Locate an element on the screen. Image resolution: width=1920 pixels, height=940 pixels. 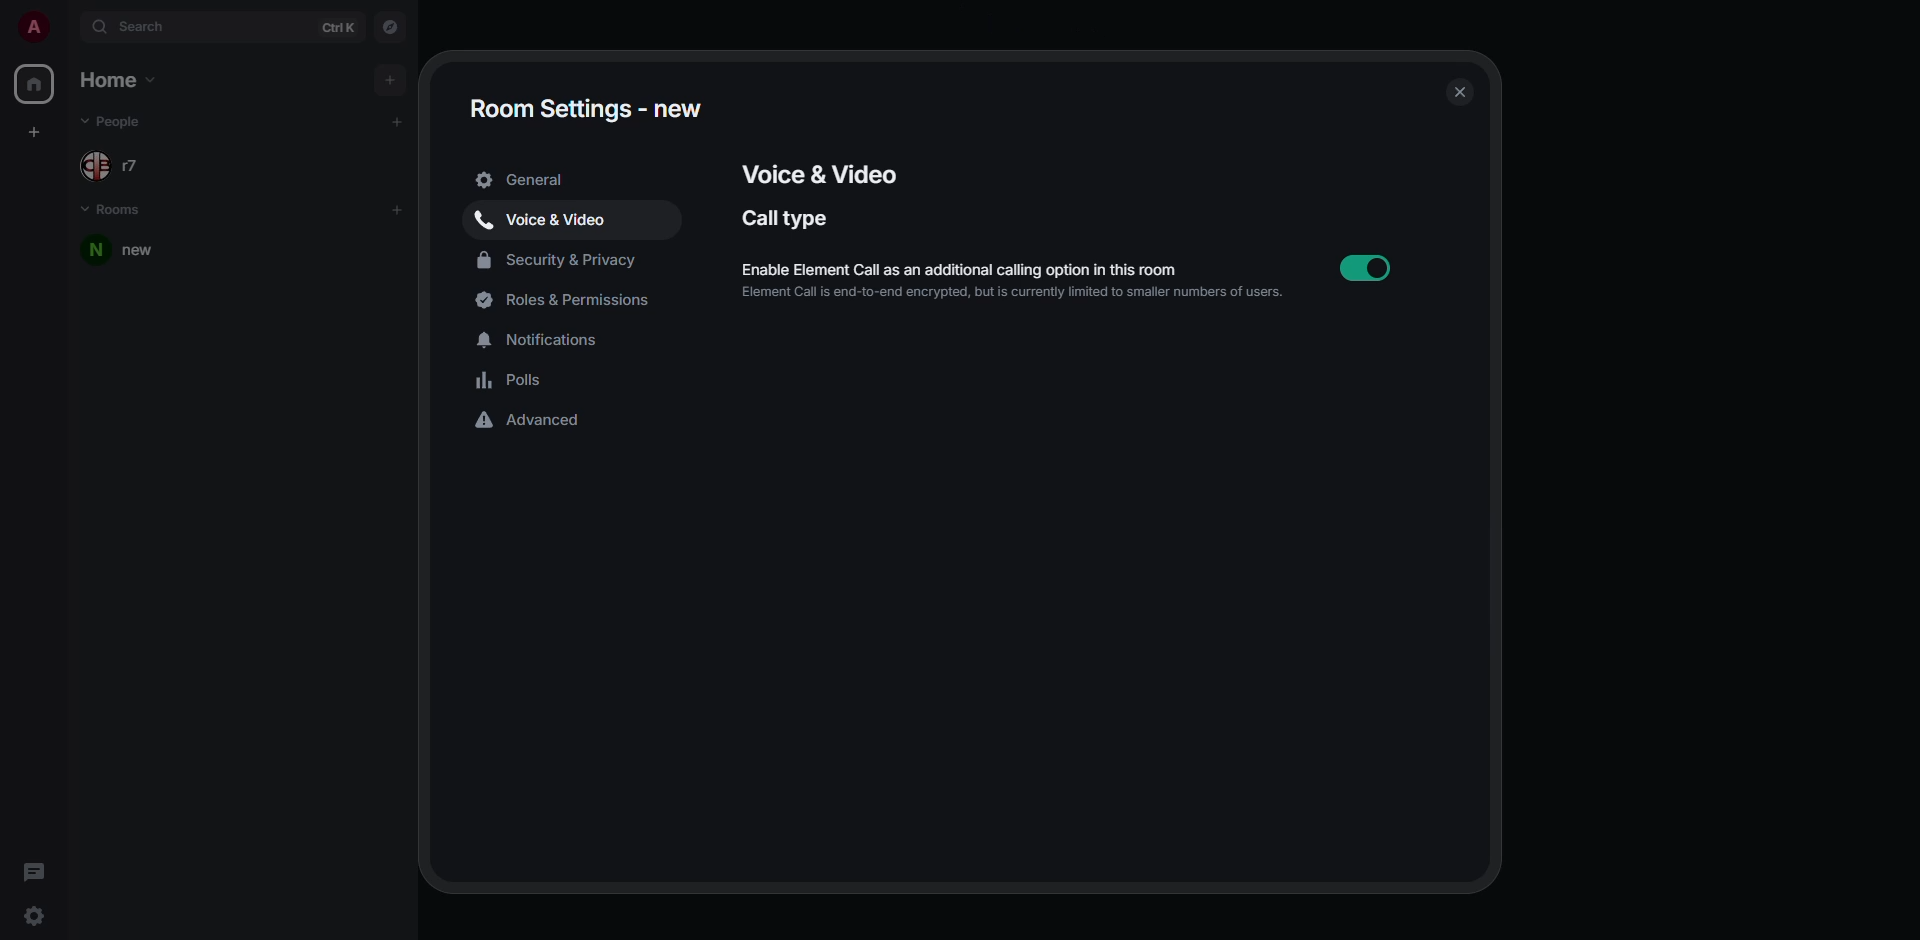
room options is located at coordinates (373, 250).